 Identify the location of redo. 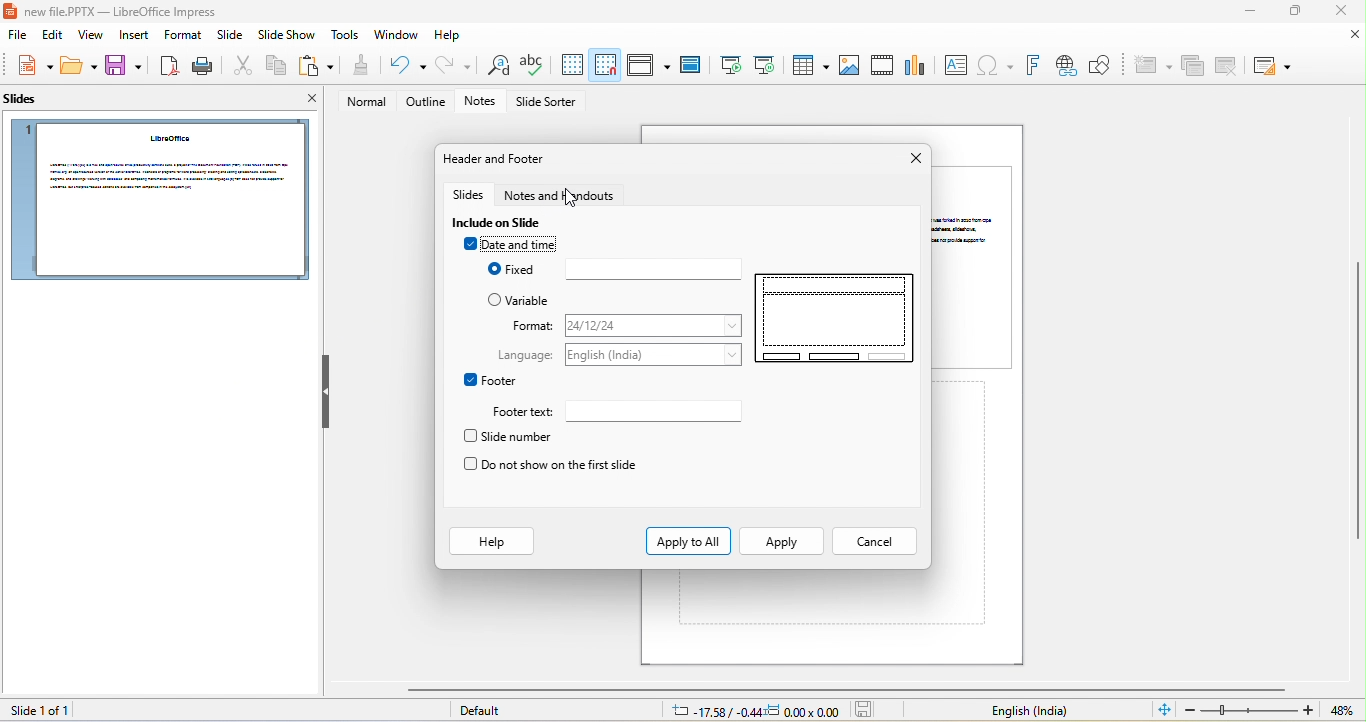
(454, 65).